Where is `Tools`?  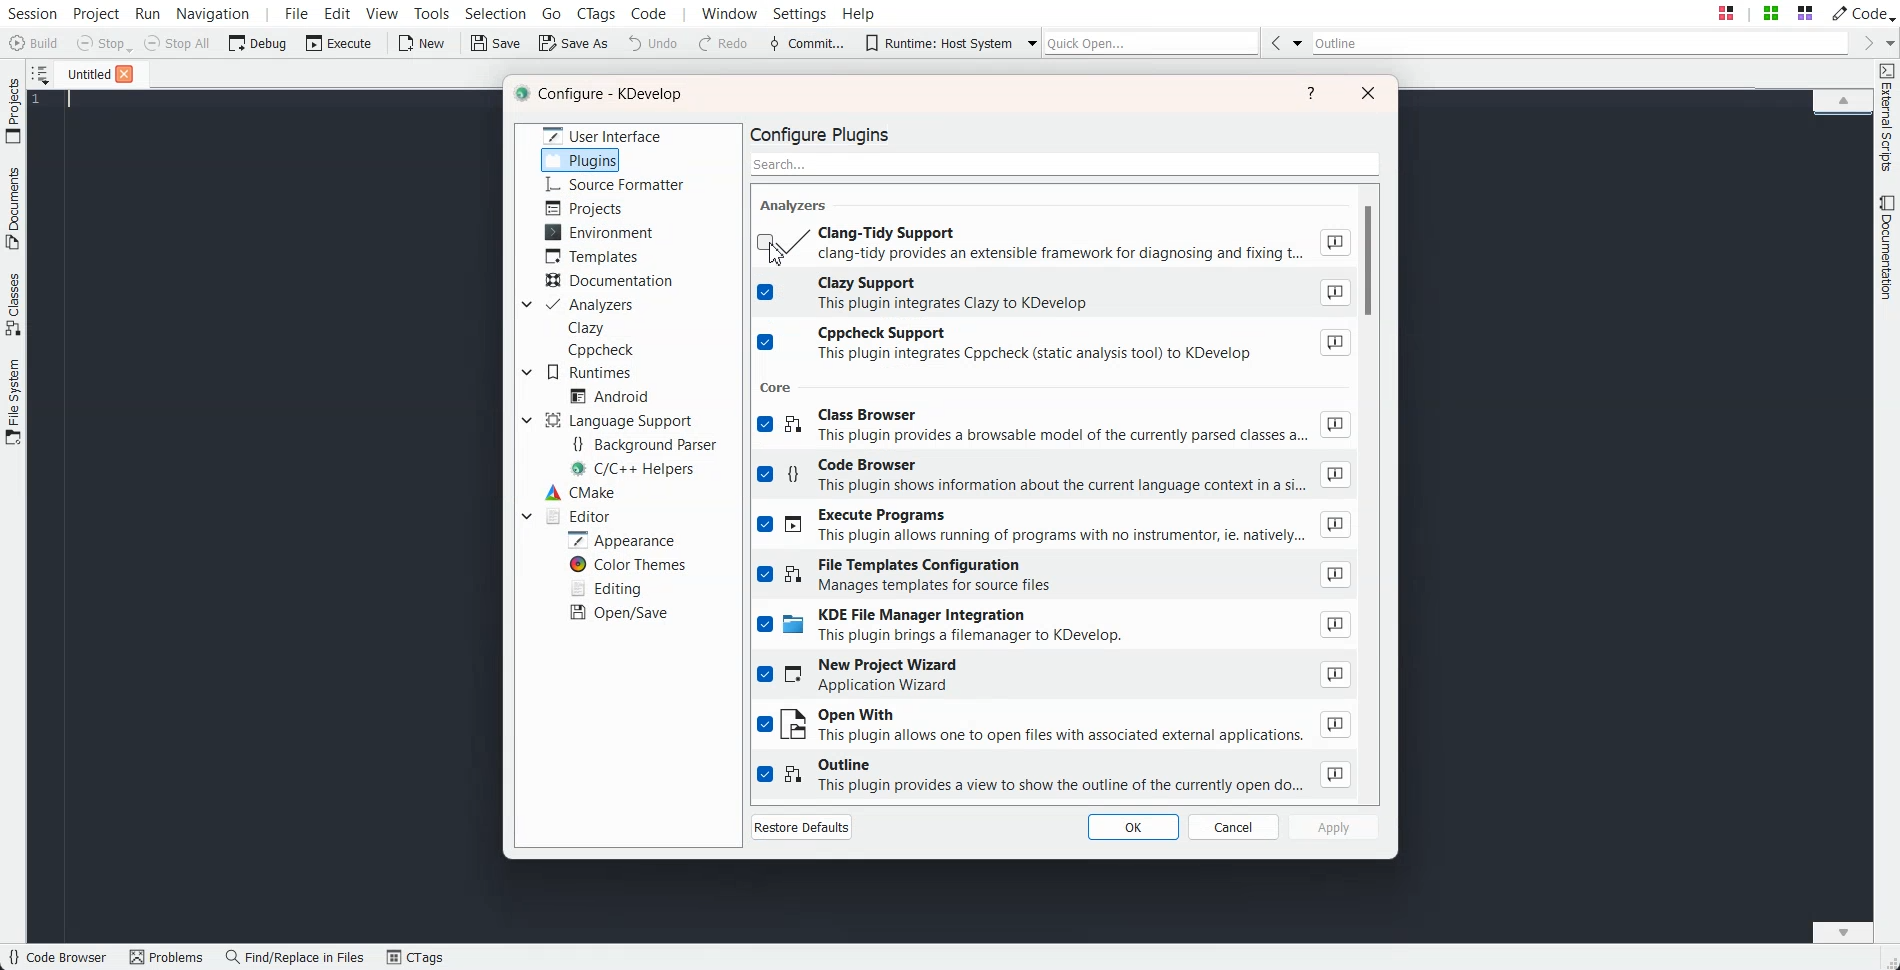 Tools is located at coordinates (433, 13).